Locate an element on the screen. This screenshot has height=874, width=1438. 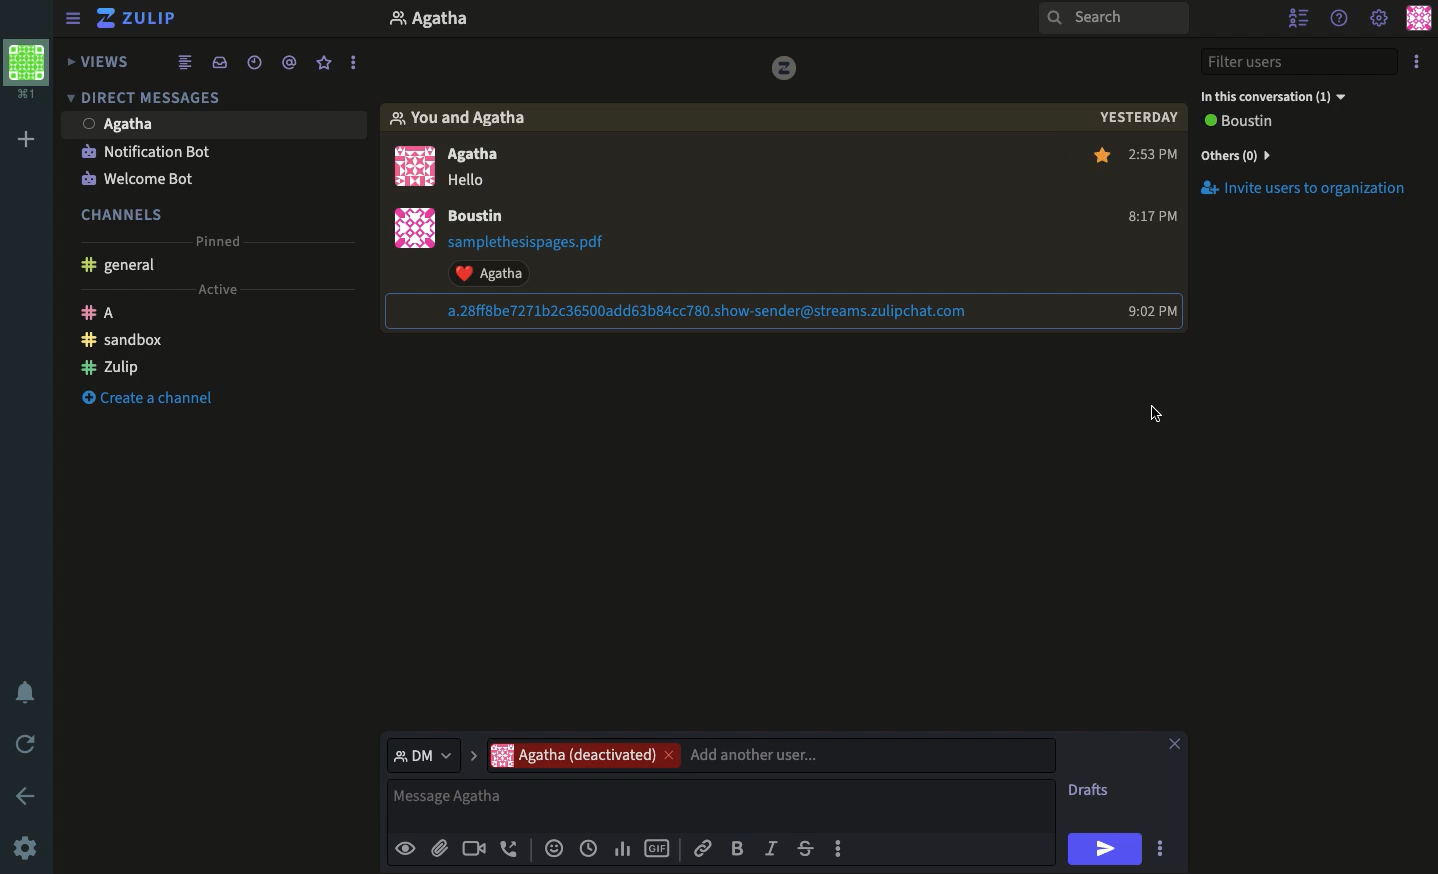
Profiles is located at coordinates (412, 167).